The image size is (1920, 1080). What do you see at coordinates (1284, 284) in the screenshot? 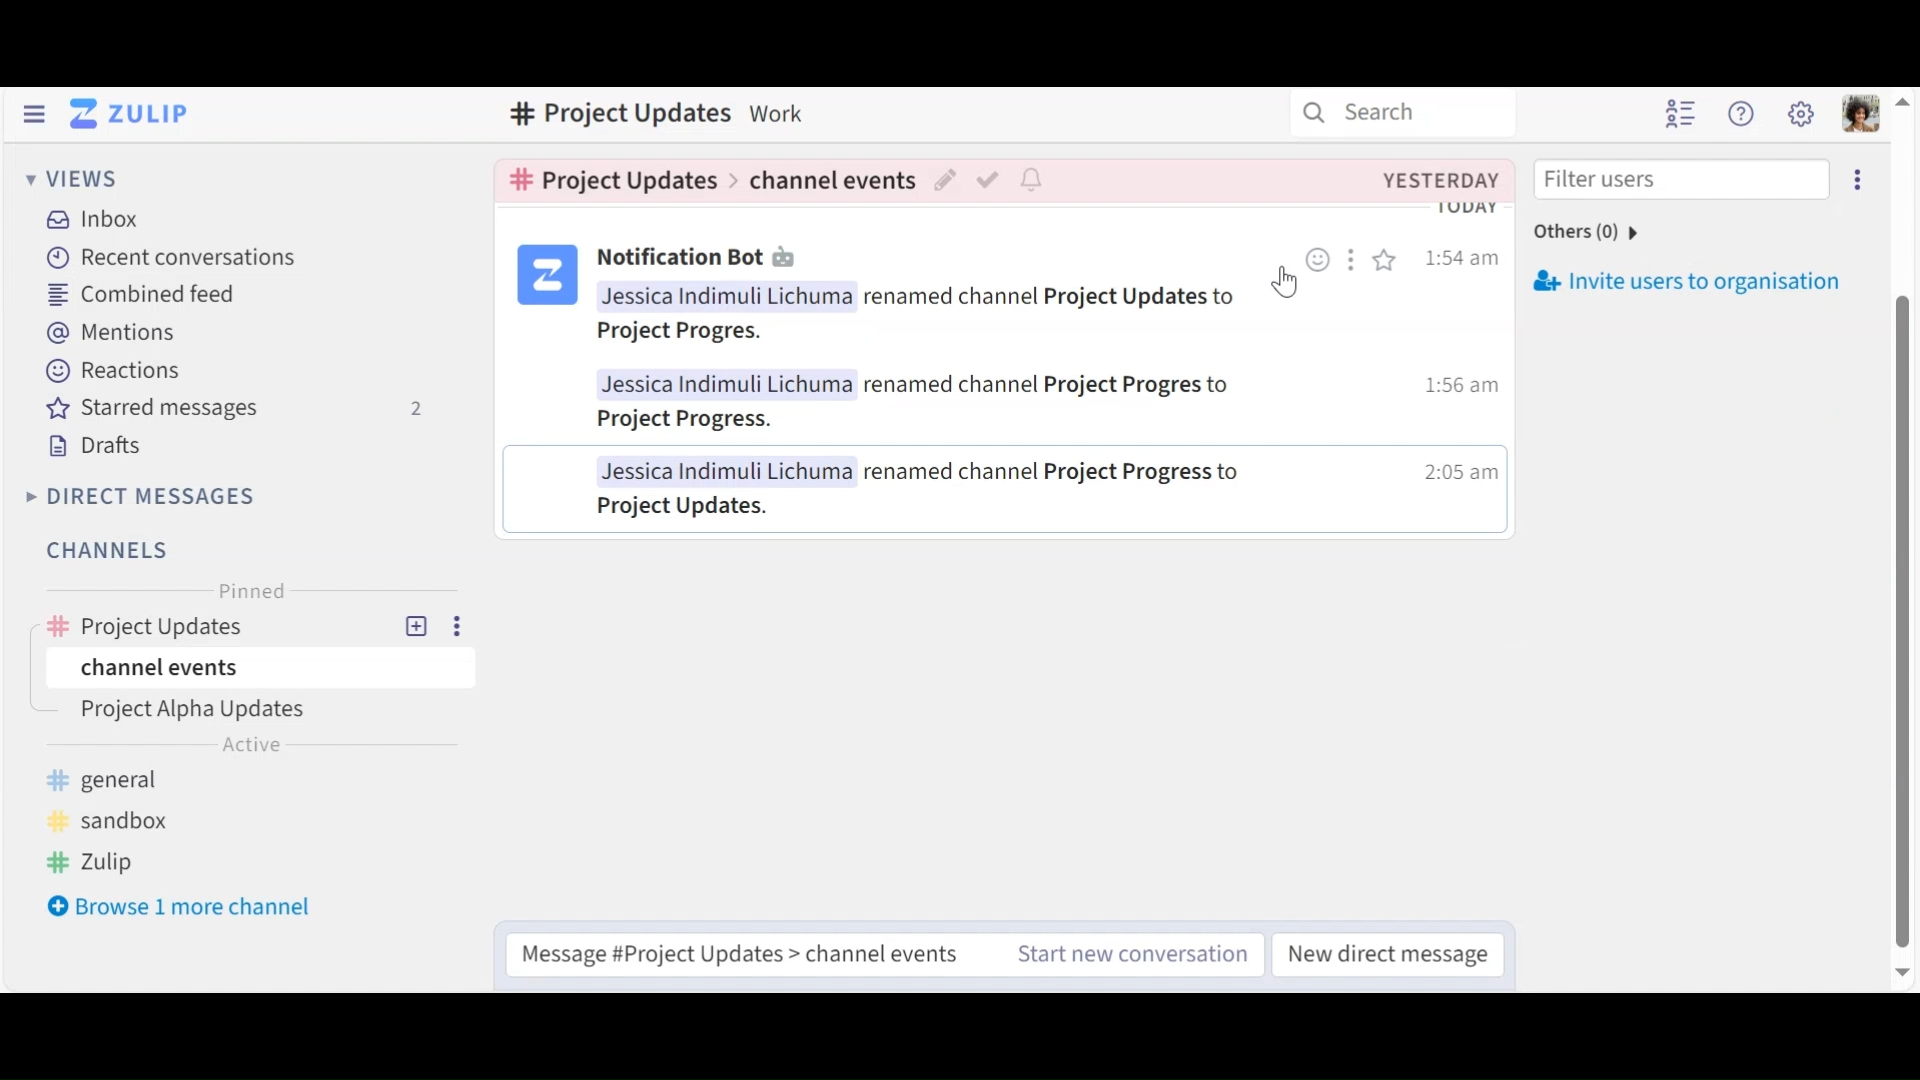
I see `cursor` at bounding box center [1284, 284].